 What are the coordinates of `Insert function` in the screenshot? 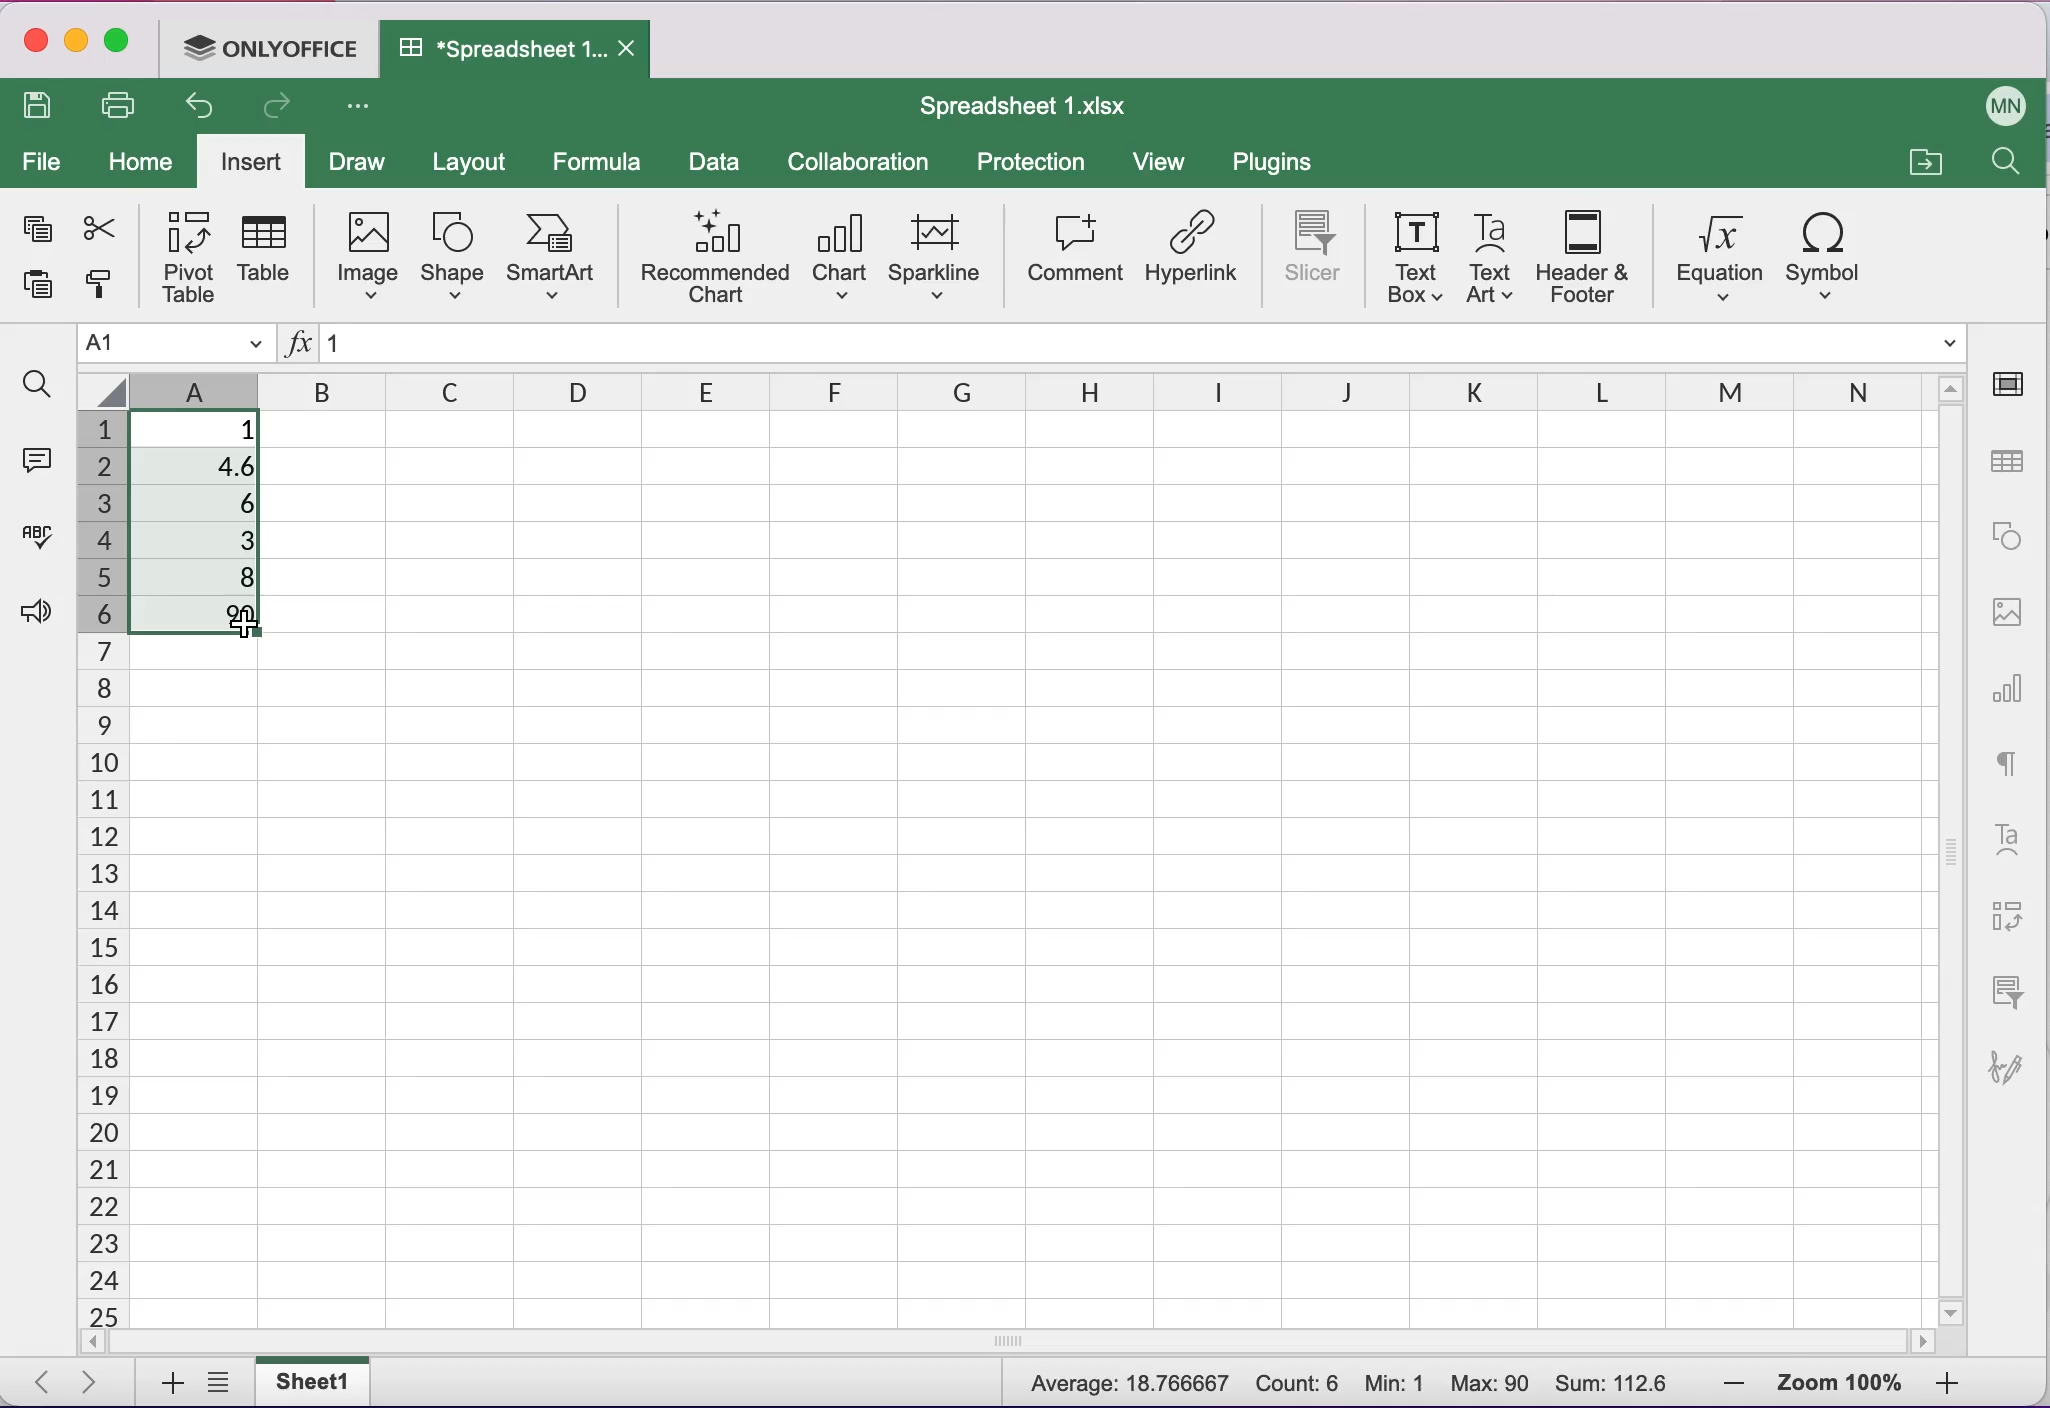 It's located at (300, 343).